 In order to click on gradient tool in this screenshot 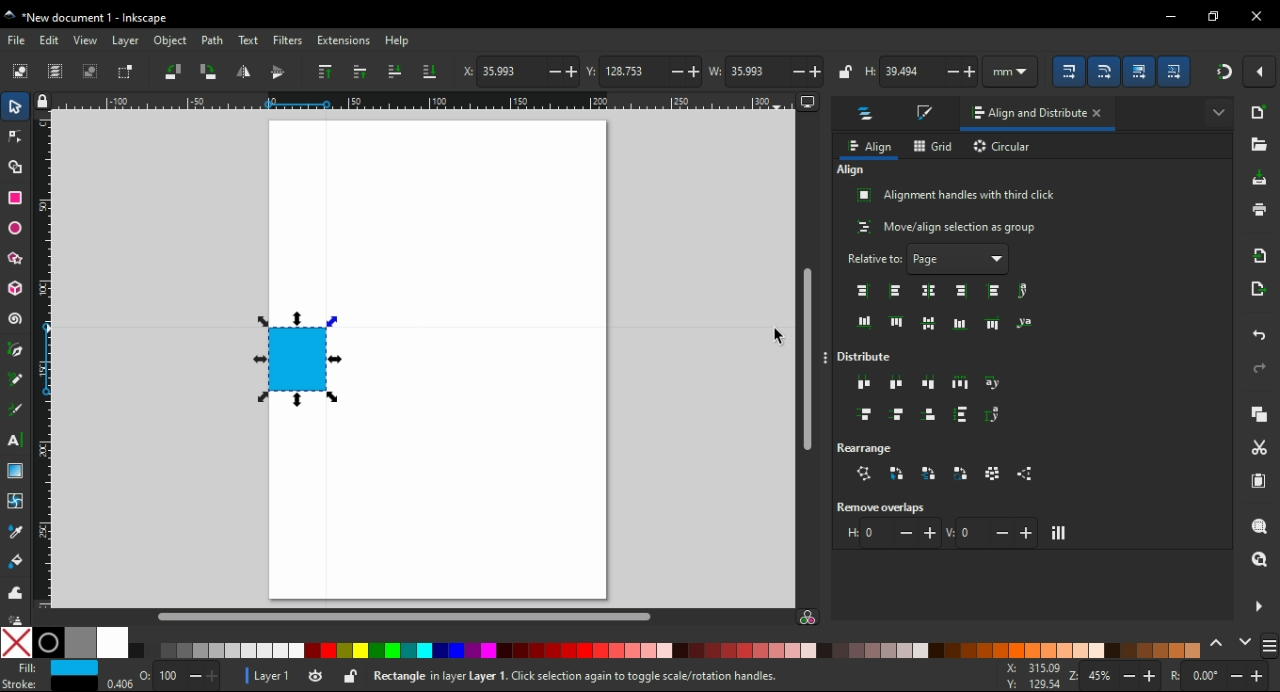, I will do `click(17, 471)`.